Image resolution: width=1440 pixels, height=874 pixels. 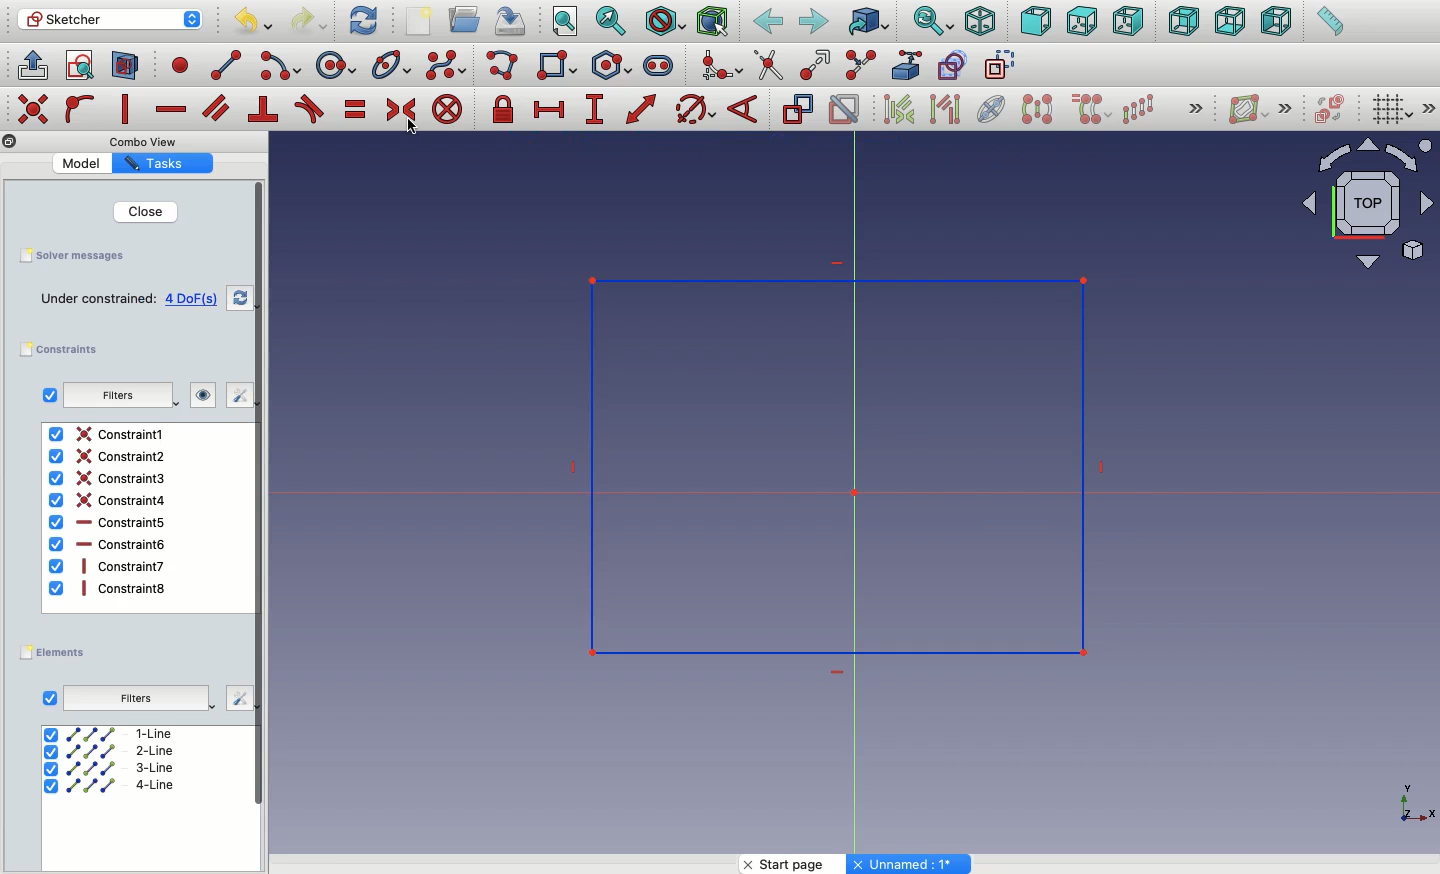 What do you see at coordinates (1131, 21) in the screenshot?
I see `Right` at bounding box center [1131, 21].